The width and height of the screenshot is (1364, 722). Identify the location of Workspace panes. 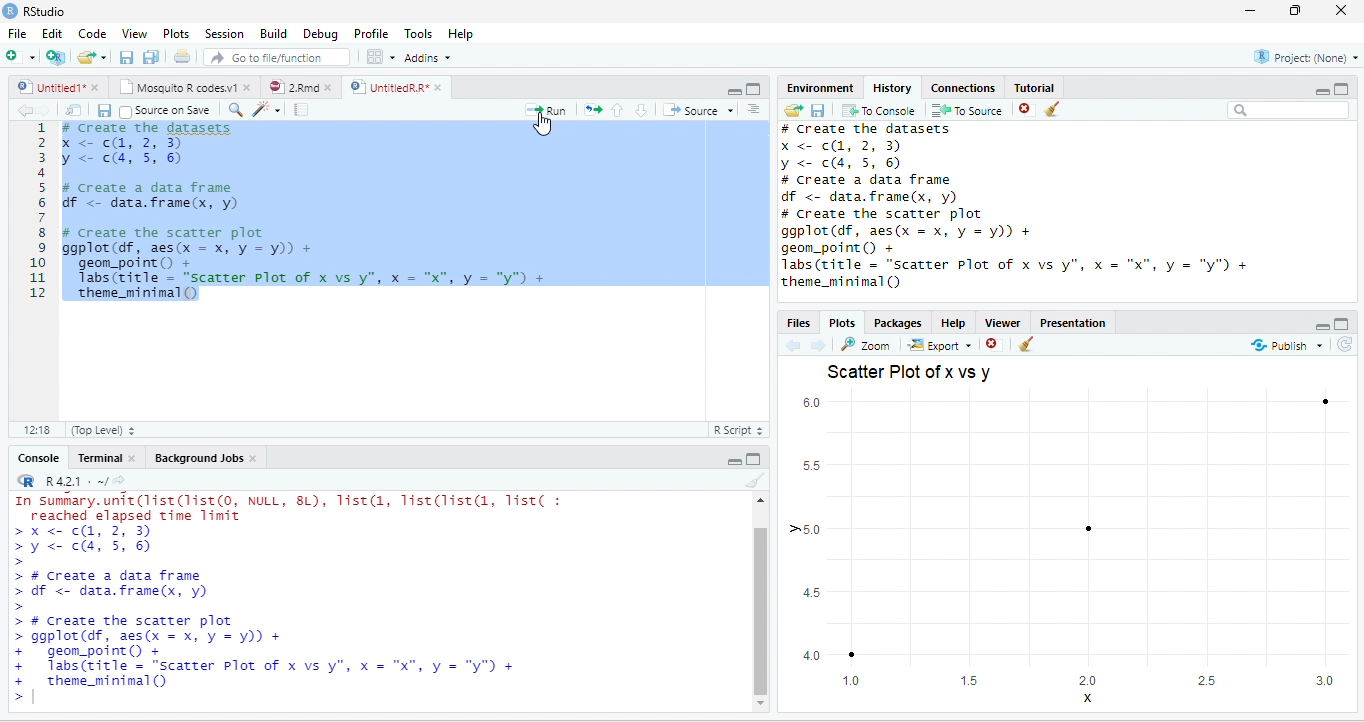
(379, 56).